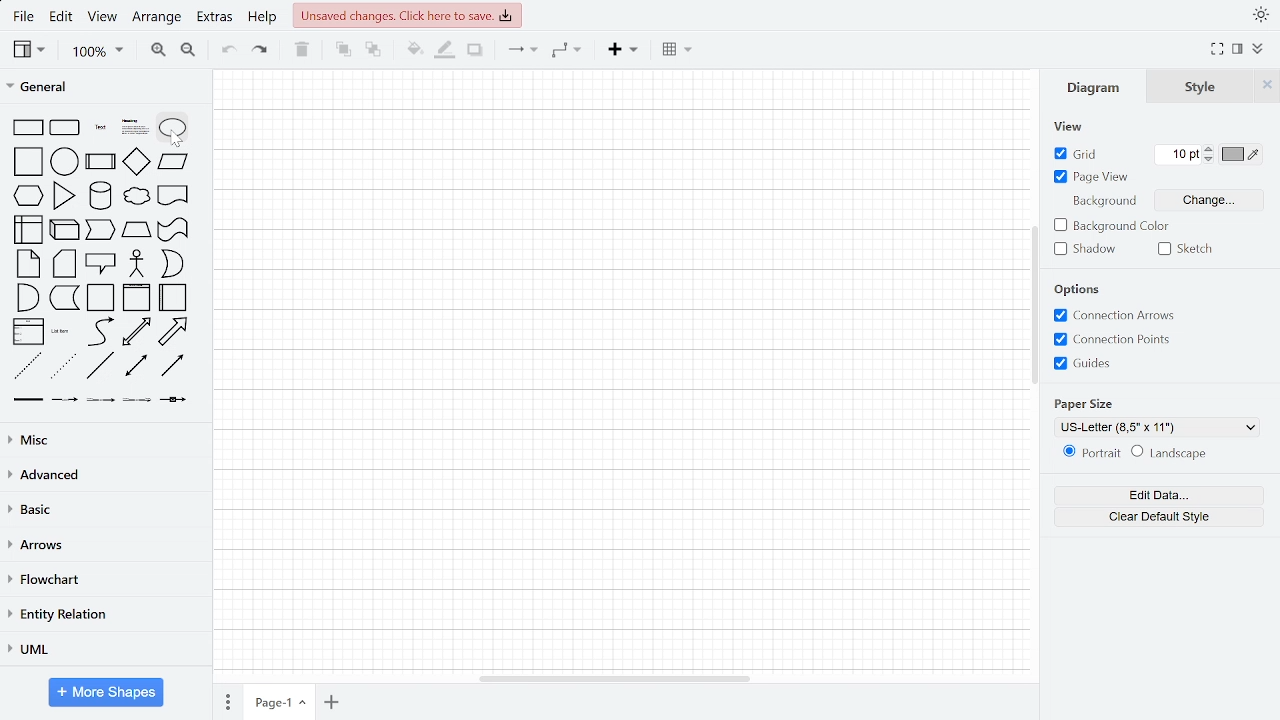  What do you see at coordinates (1217, 49) in the screenshot?
I see `Fullscreen` at bounding box center [1217, 49].